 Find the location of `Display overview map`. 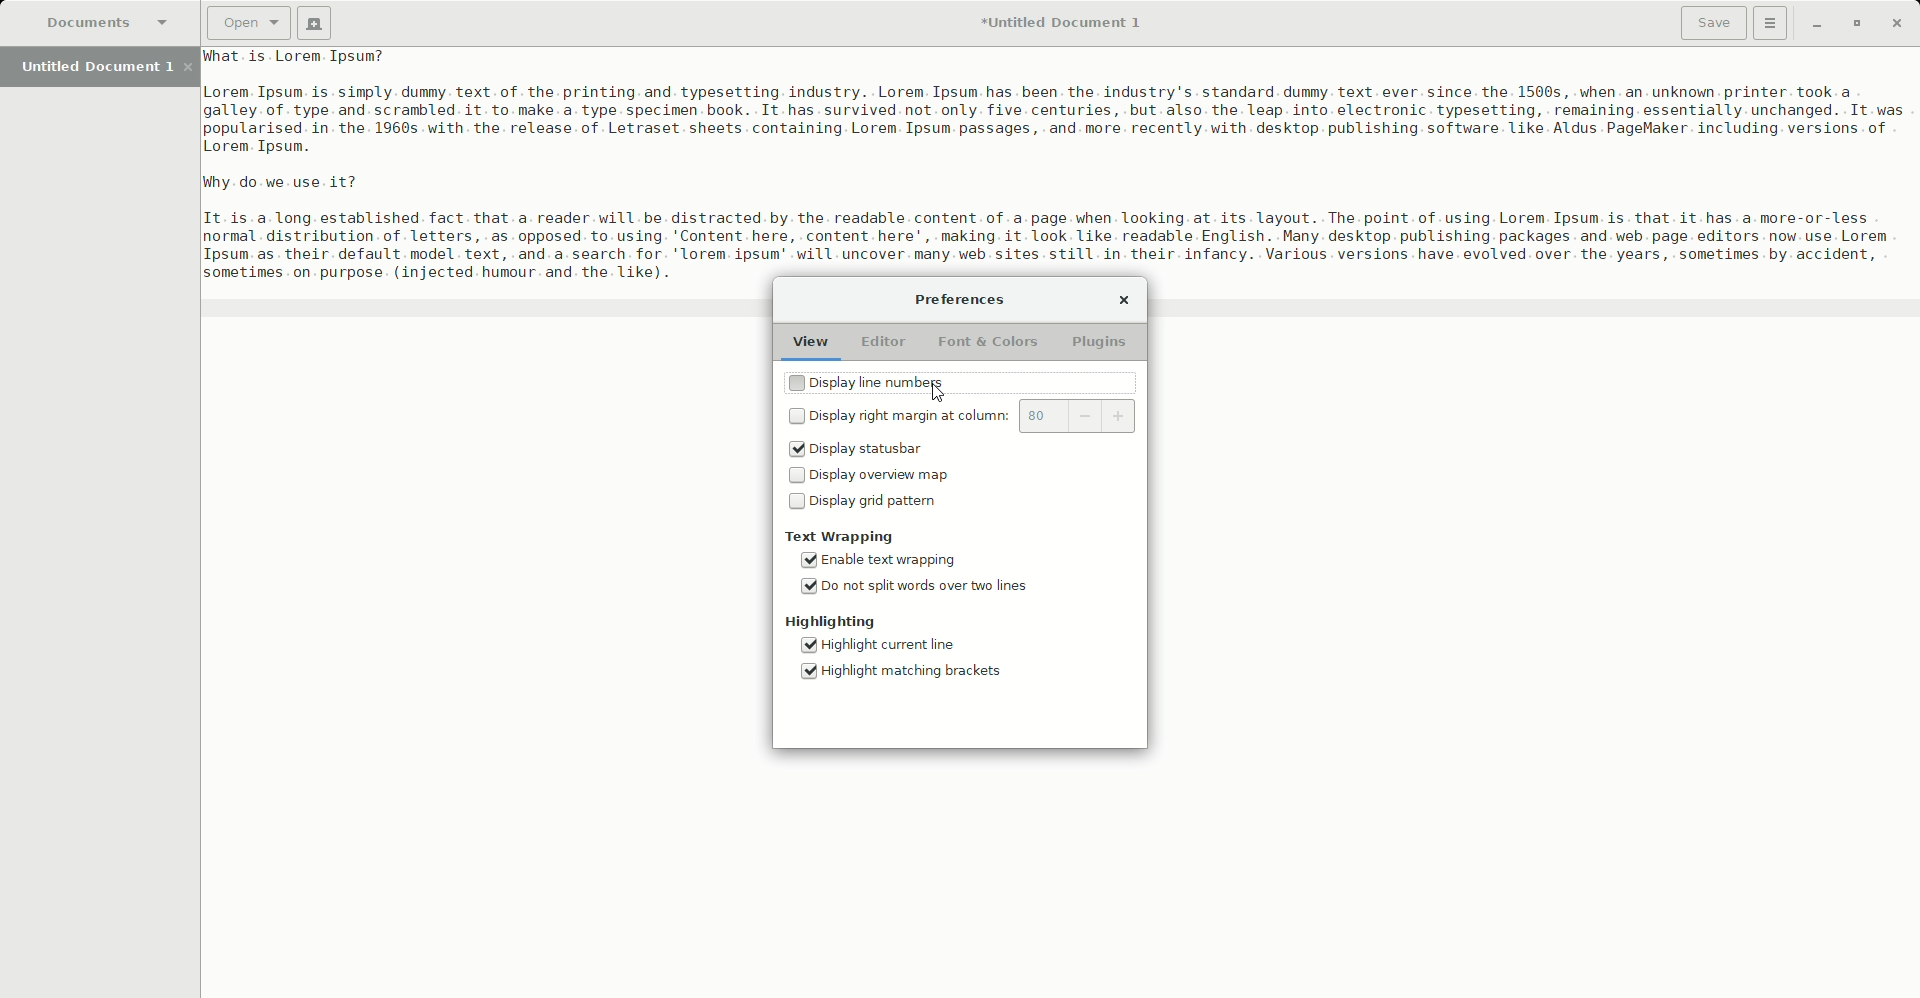

Display overview map is located at coordinates (868, 477).